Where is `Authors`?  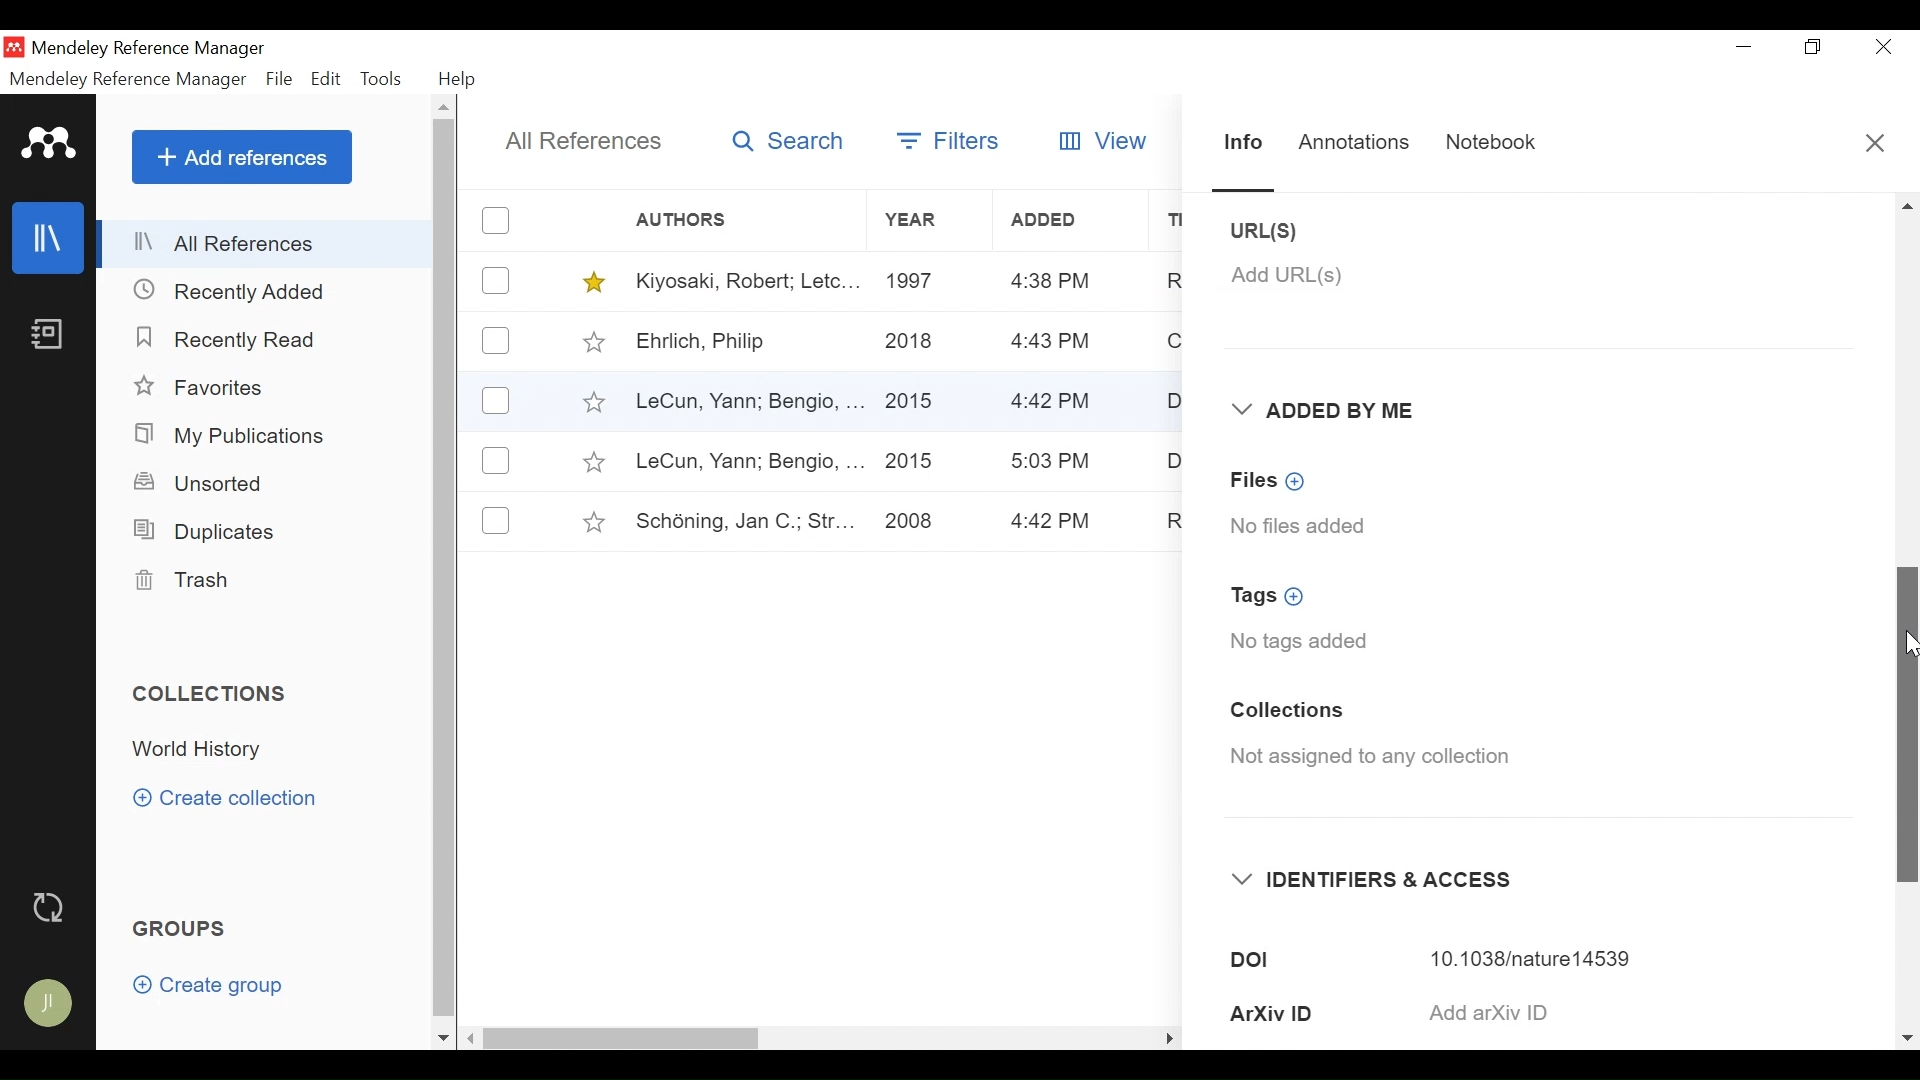
Authors is located at coordinates (697, 221).